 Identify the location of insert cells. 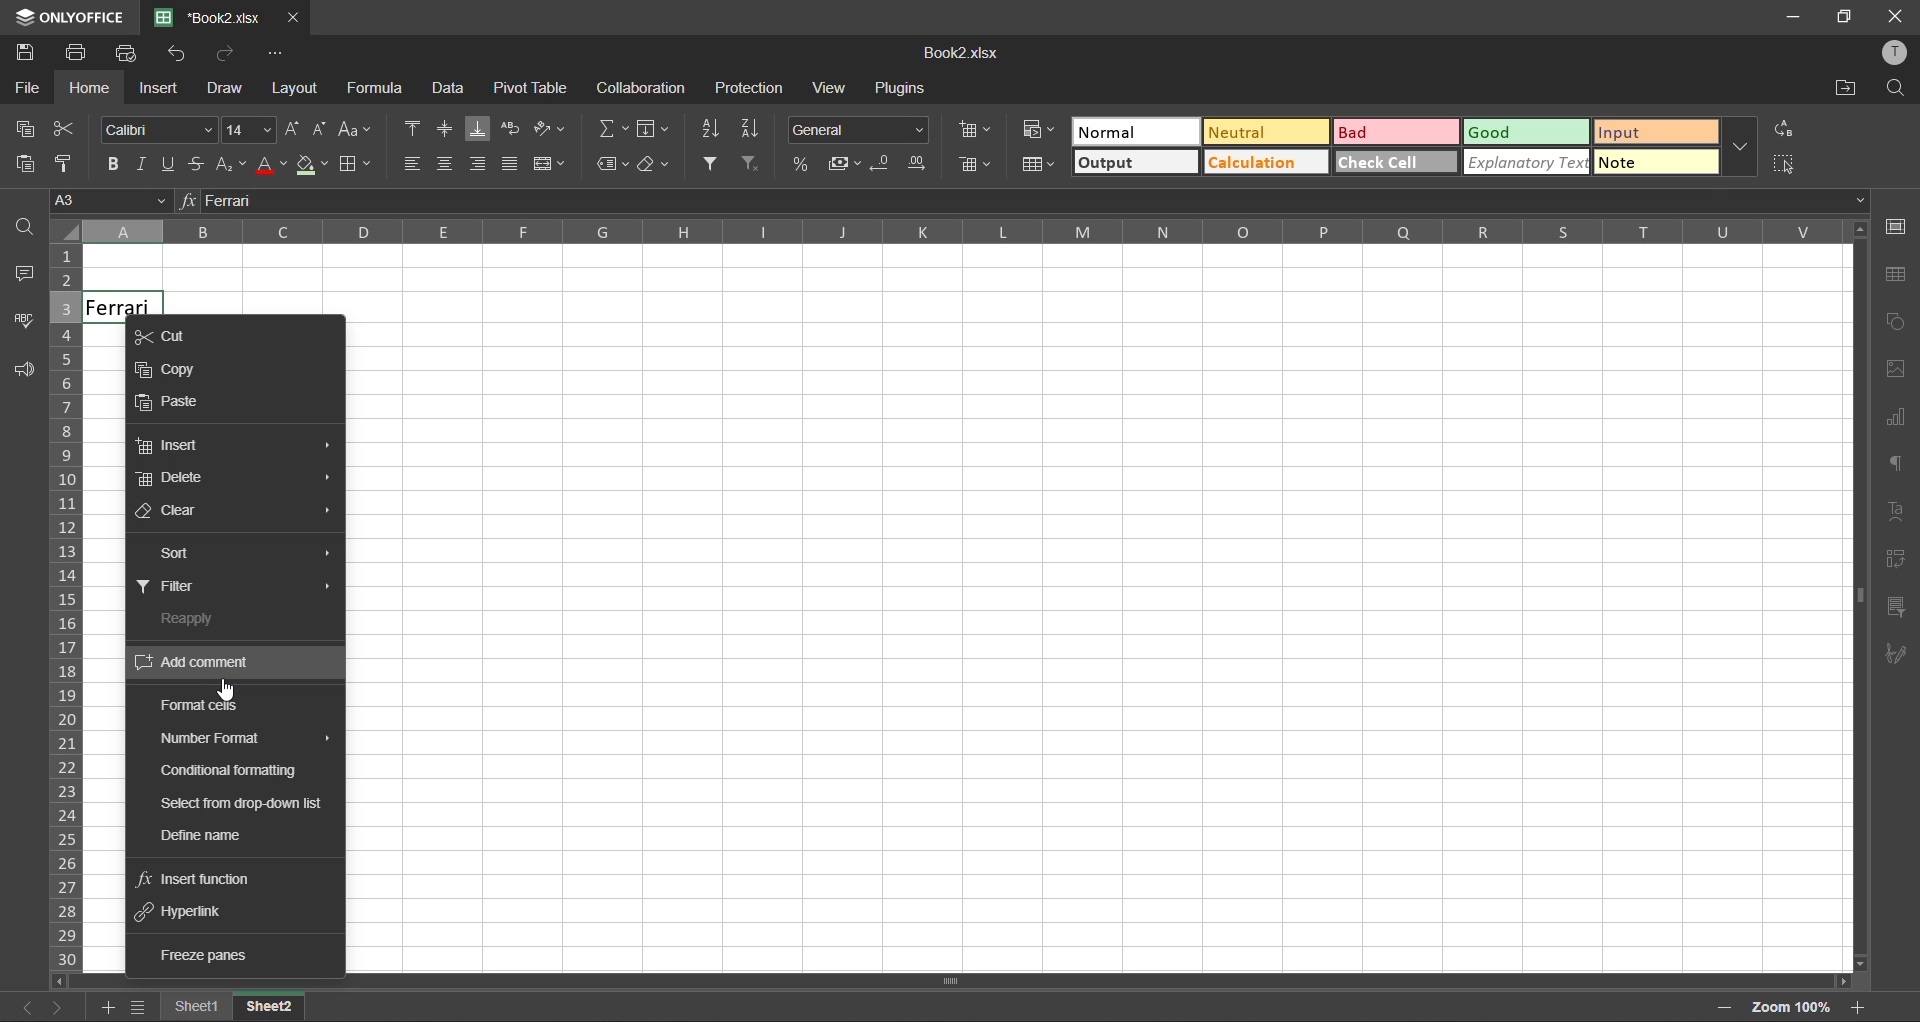
(975, 128).